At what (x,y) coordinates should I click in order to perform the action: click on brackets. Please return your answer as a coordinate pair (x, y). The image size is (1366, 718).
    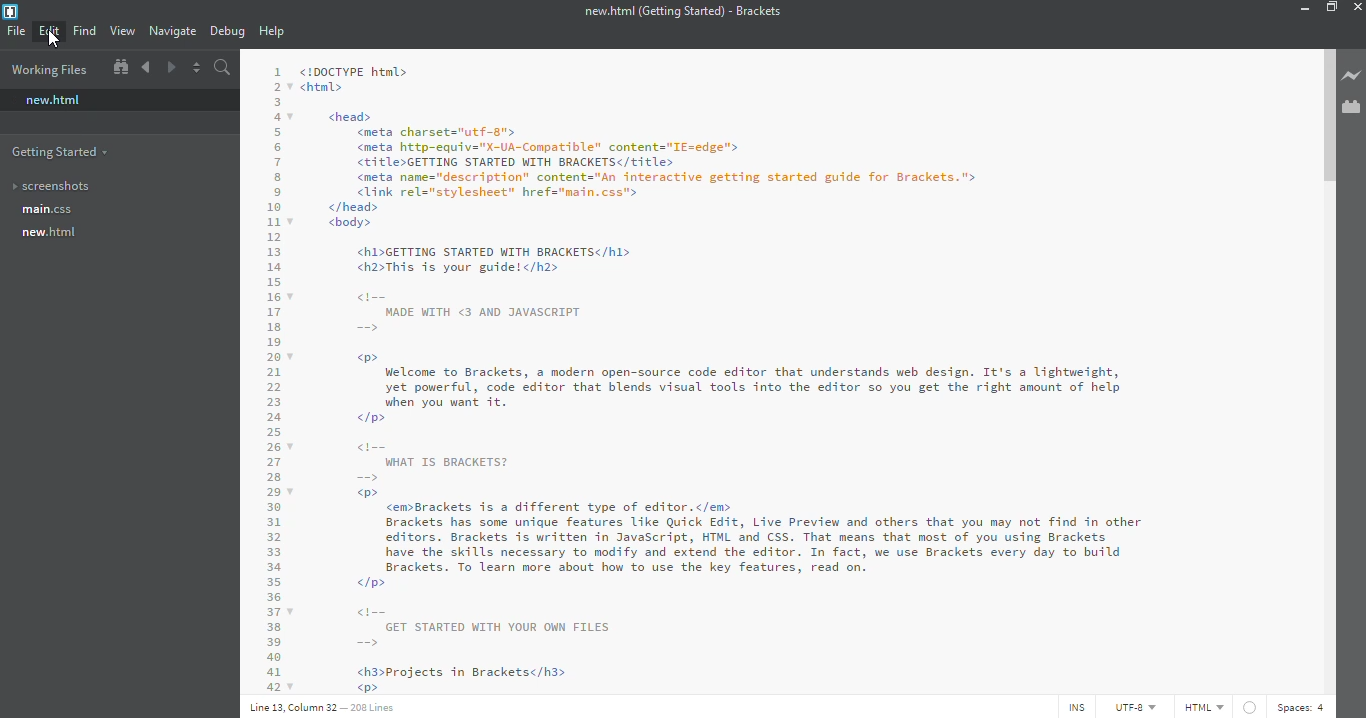
    Looking at the image, I should click on (9, 12).